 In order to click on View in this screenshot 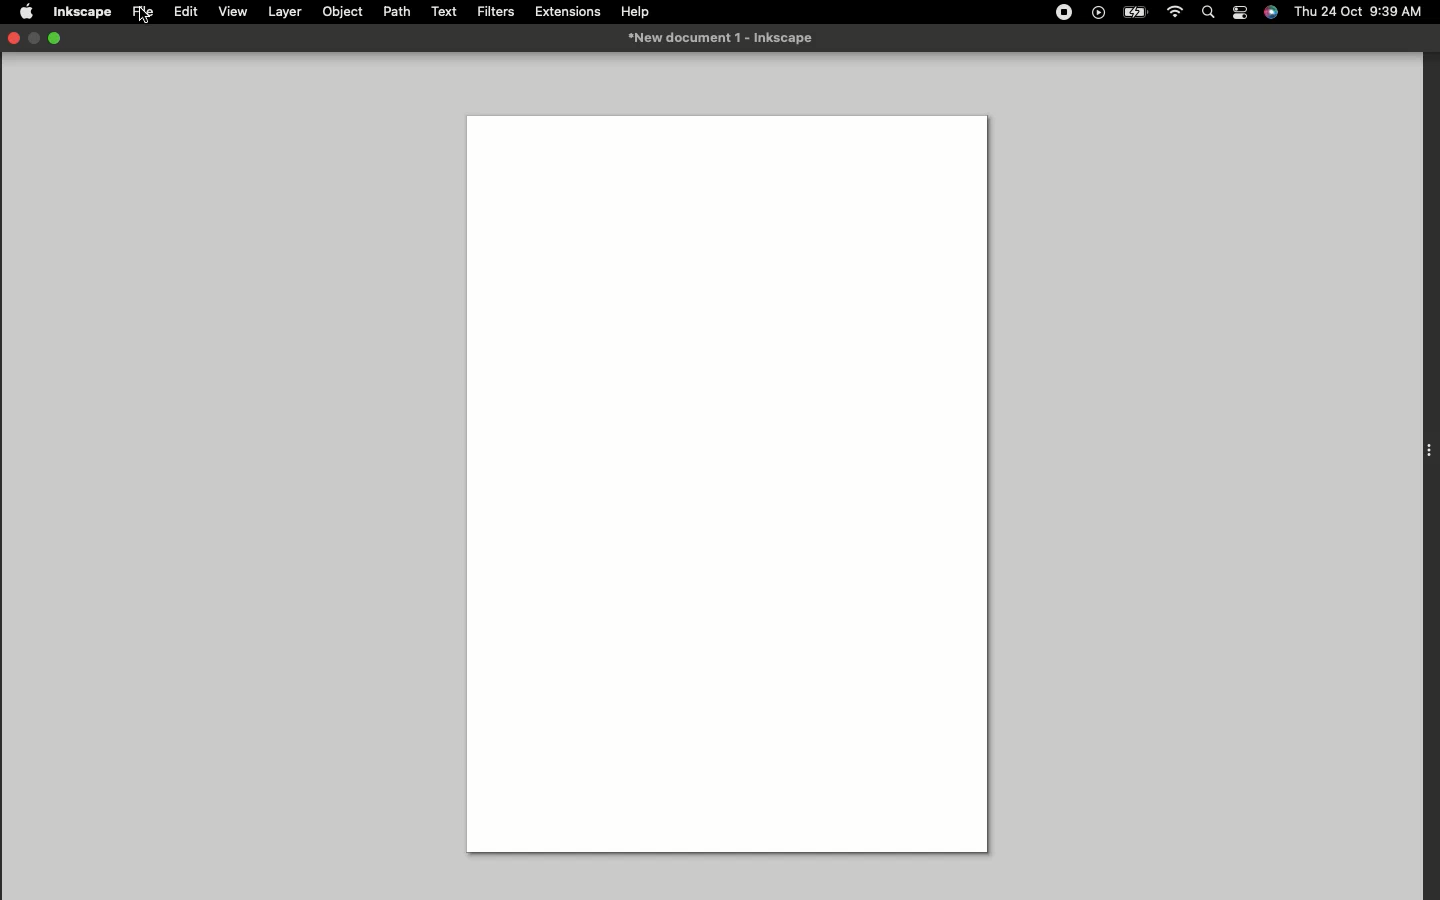, I will do `click(230, 11)`.